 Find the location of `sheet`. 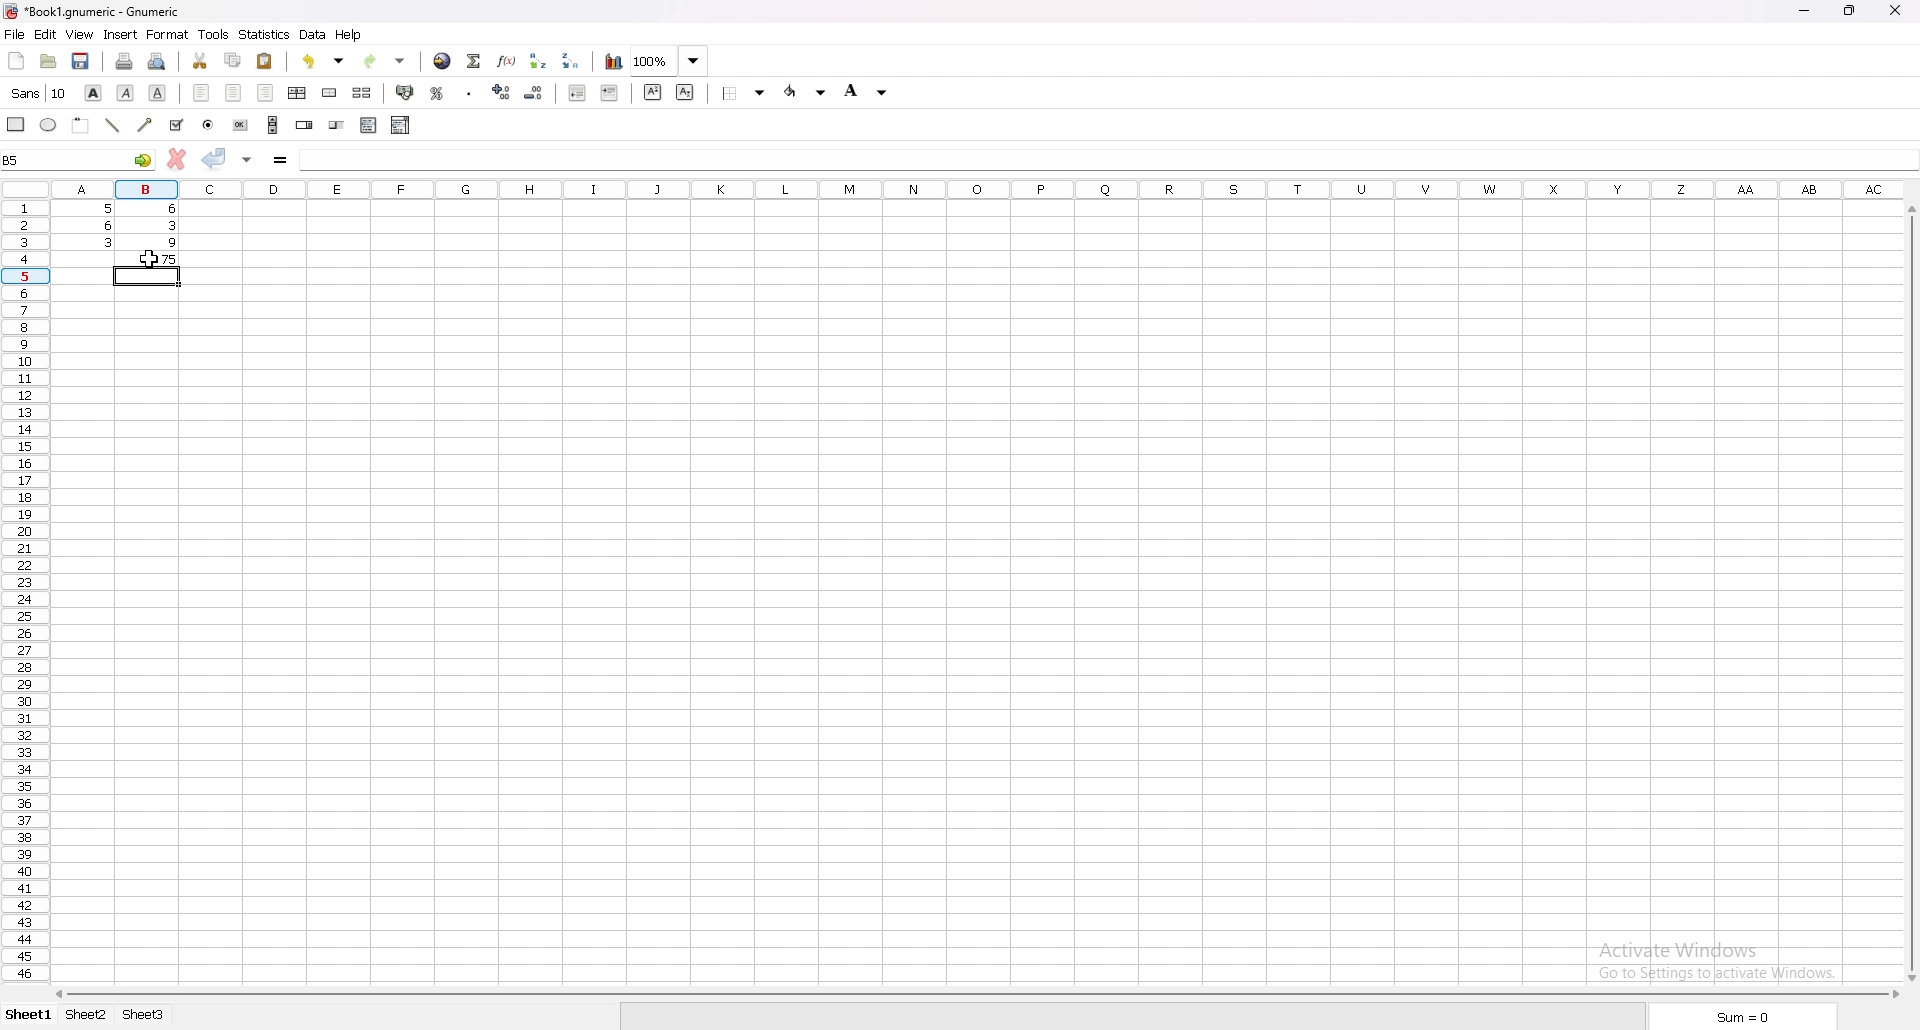

sheet is located at coordinates (87, 1015).